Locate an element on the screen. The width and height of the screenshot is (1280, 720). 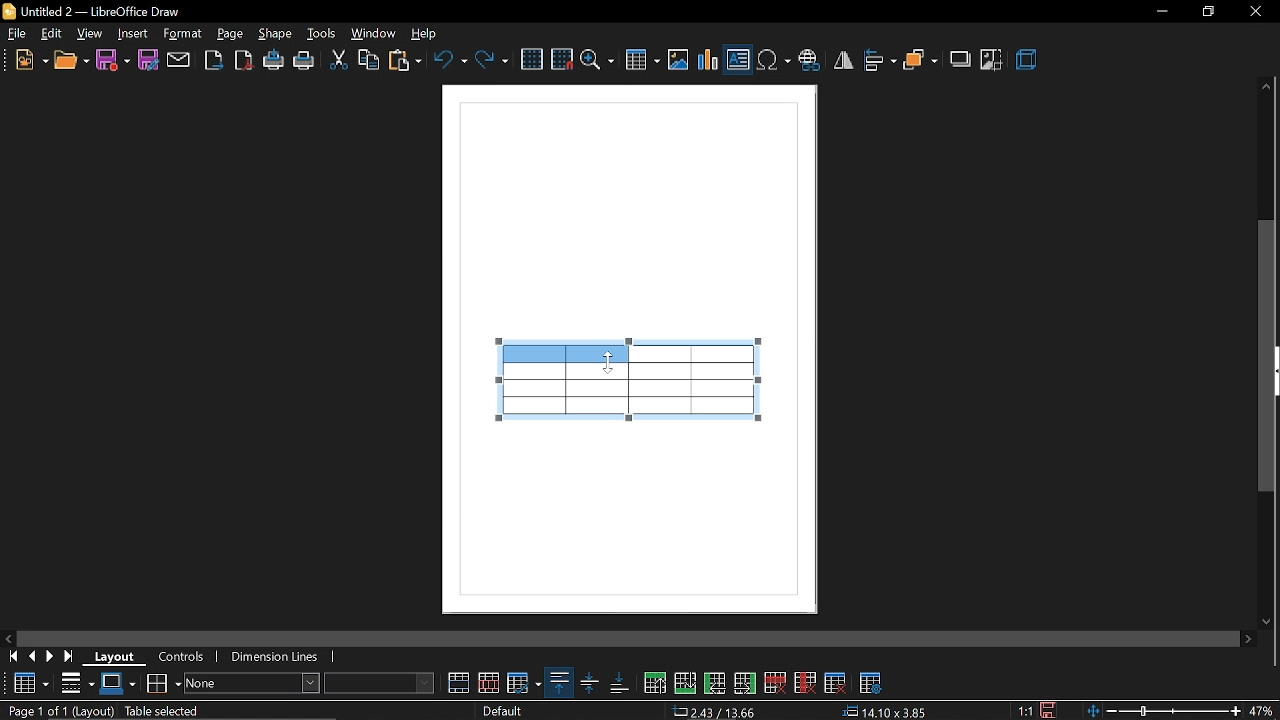
crop is located at coordinates (991, 61).